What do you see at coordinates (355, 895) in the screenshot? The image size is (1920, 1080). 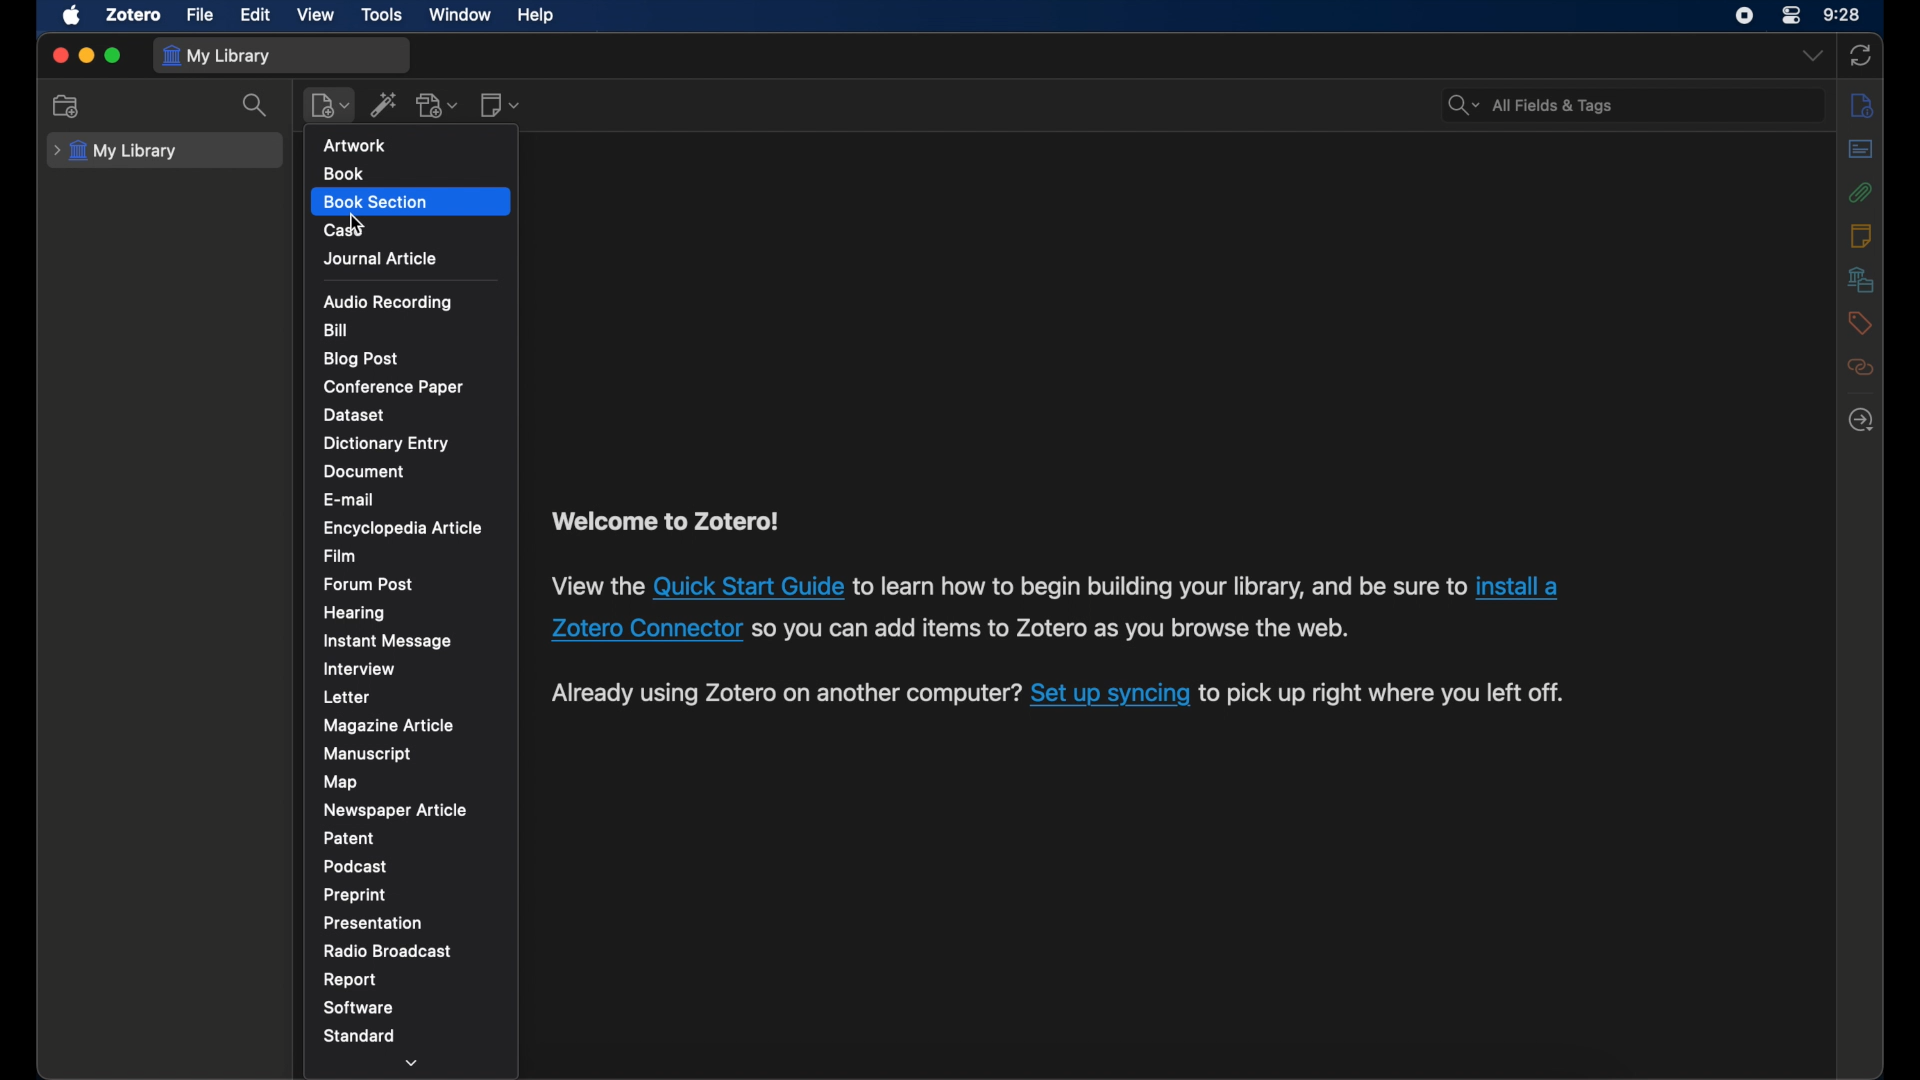 I see `preprint` at bounding box center [355, 895].